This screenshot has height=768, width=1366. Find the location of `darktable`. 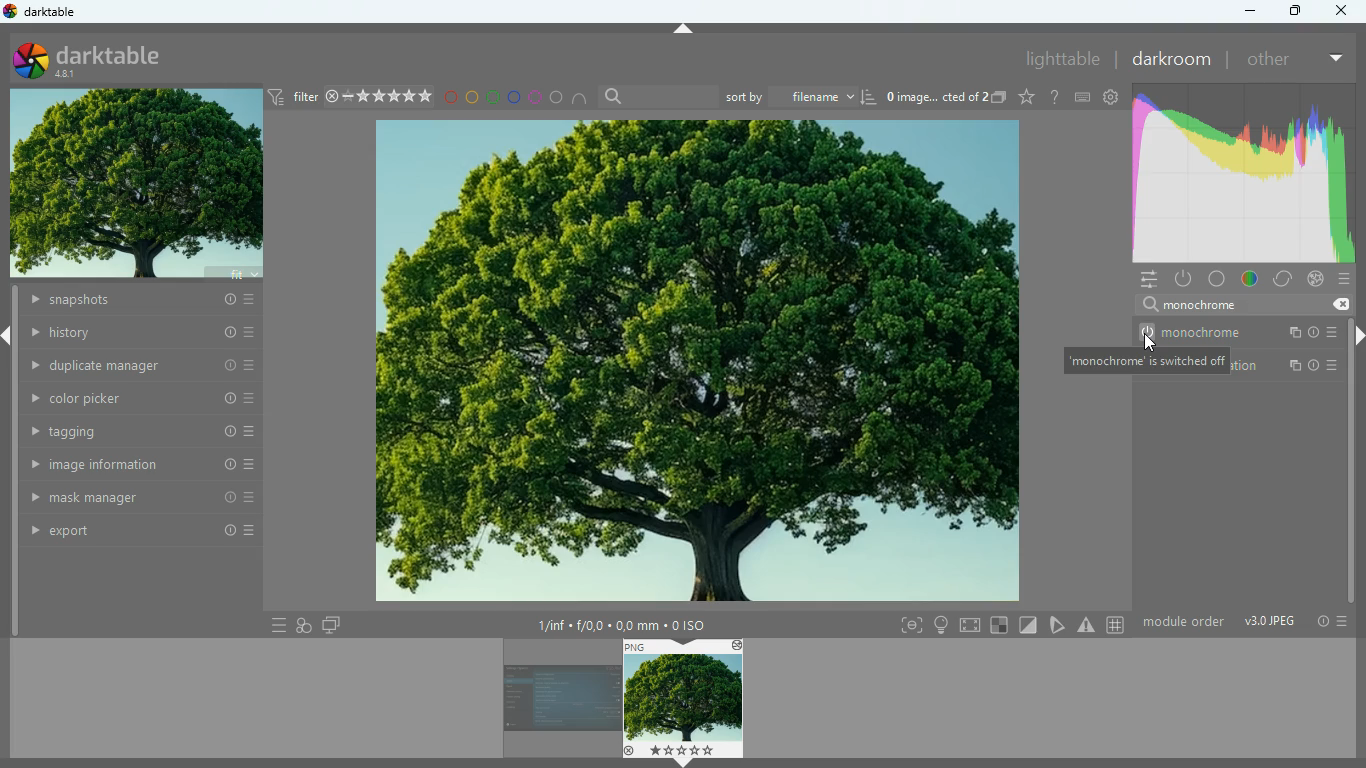

darktable is located at coordinates (116, 57).